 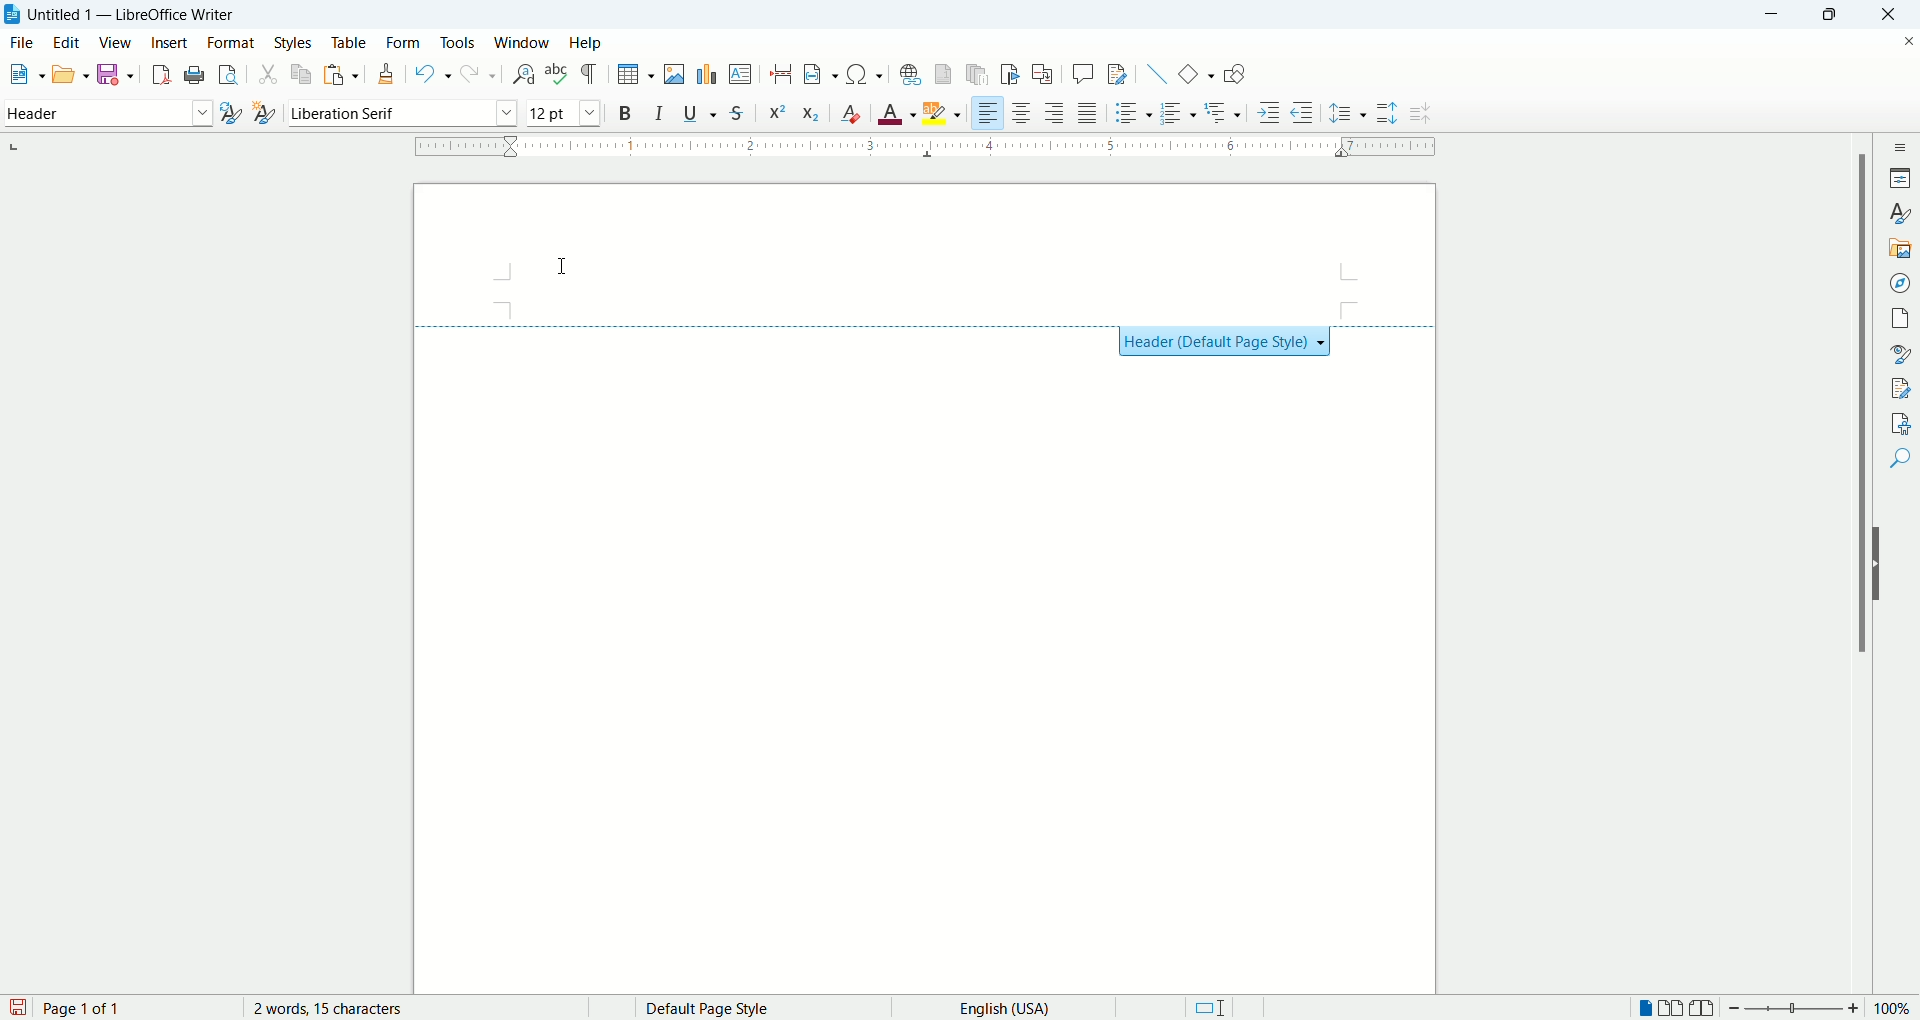 I want to click on page style, so click(x=752, y=1006).